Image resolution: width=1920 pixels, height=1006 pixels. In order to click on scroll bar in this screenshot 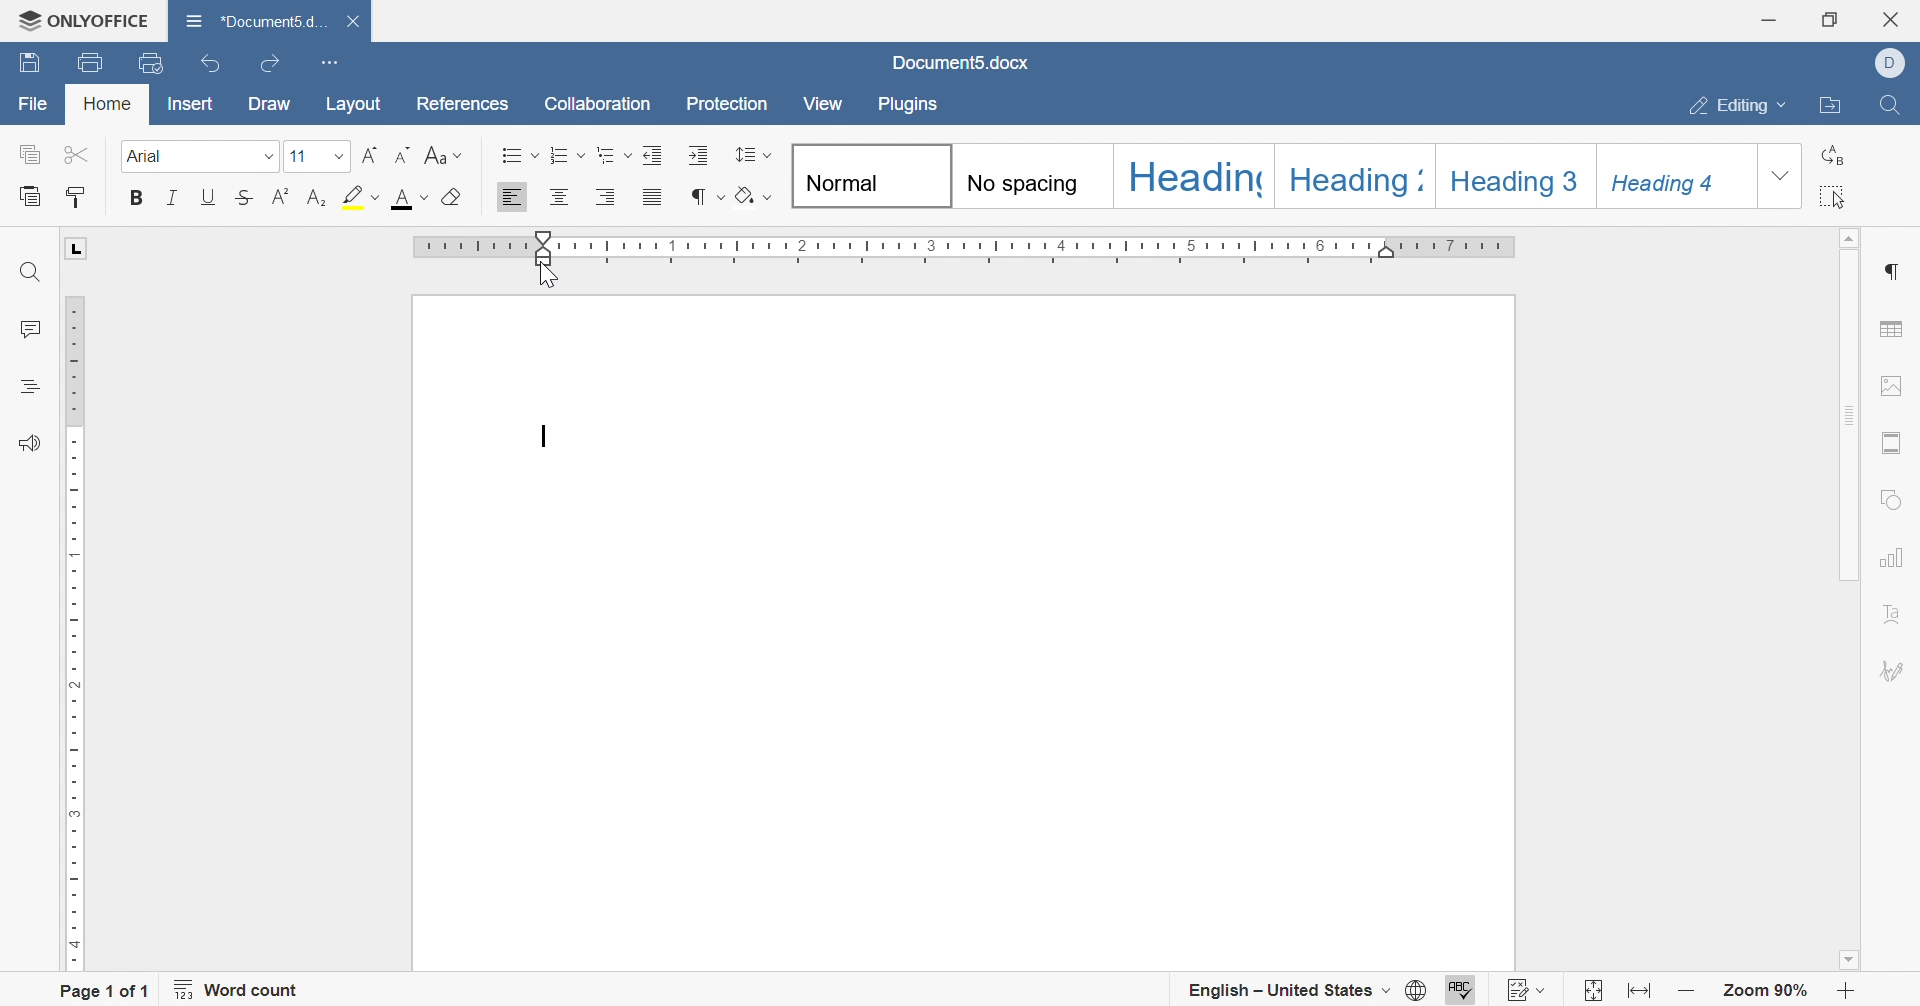, I will do `click(1853, 413)`.